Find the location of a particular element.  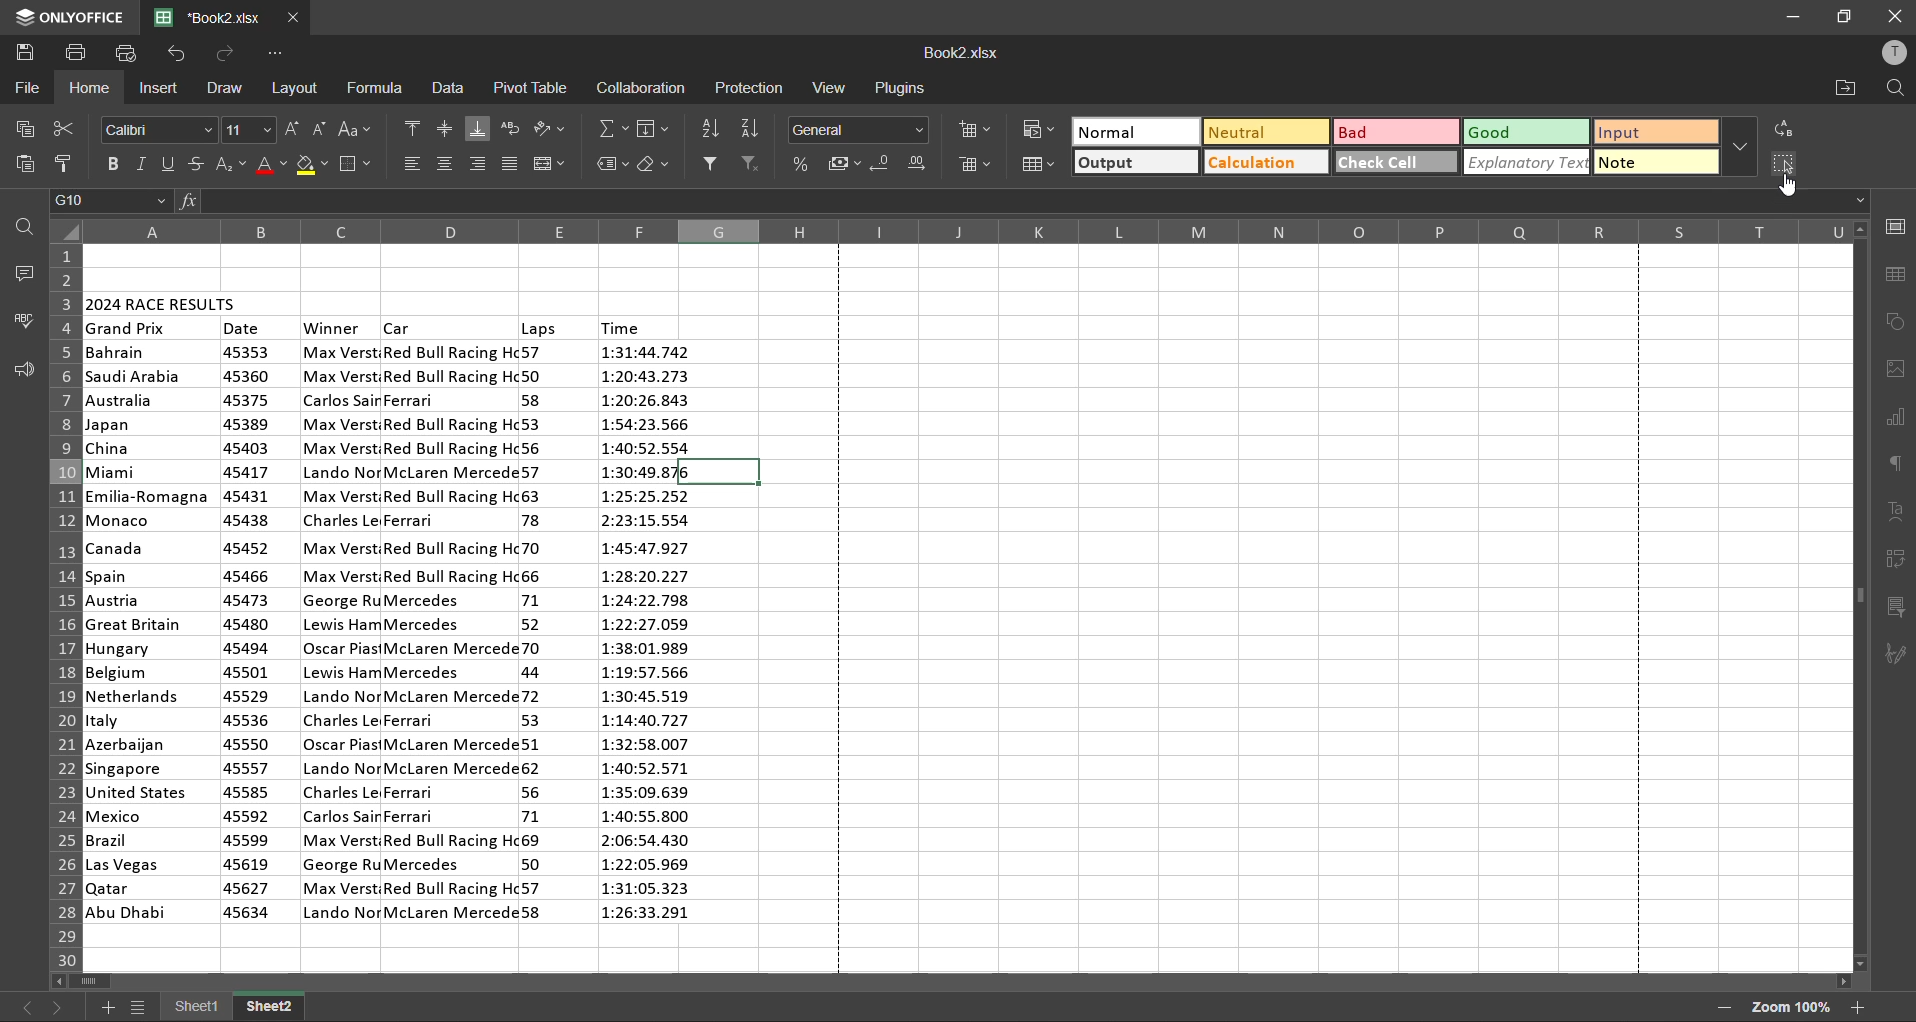

conditional formatting is located at coordinates (1037, 127).